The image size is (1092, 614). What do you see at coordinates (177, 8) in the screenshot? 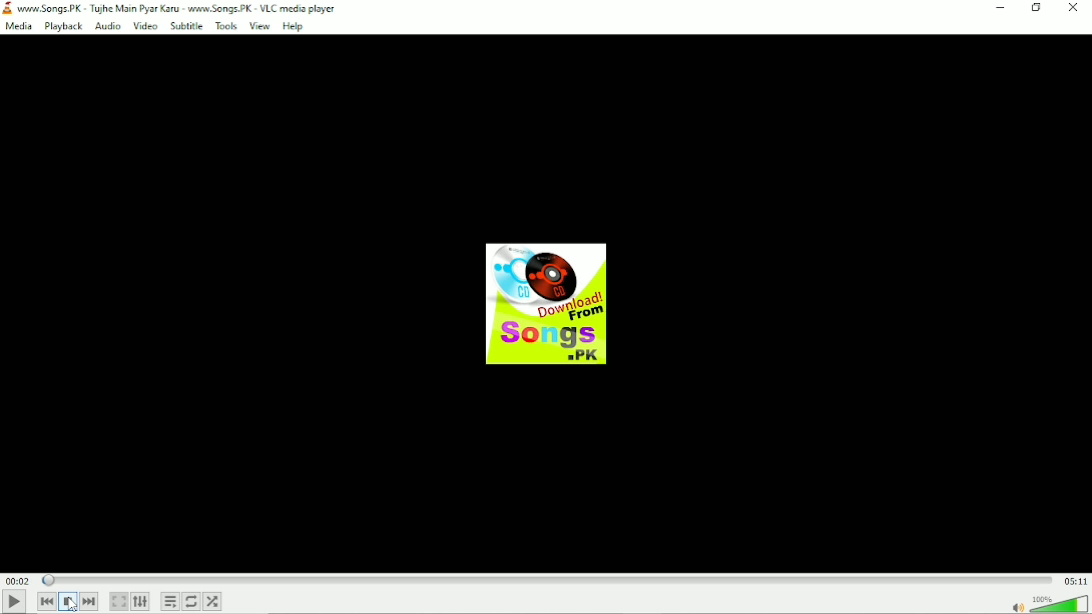
I see `Title` at bounding box center [177, 8].